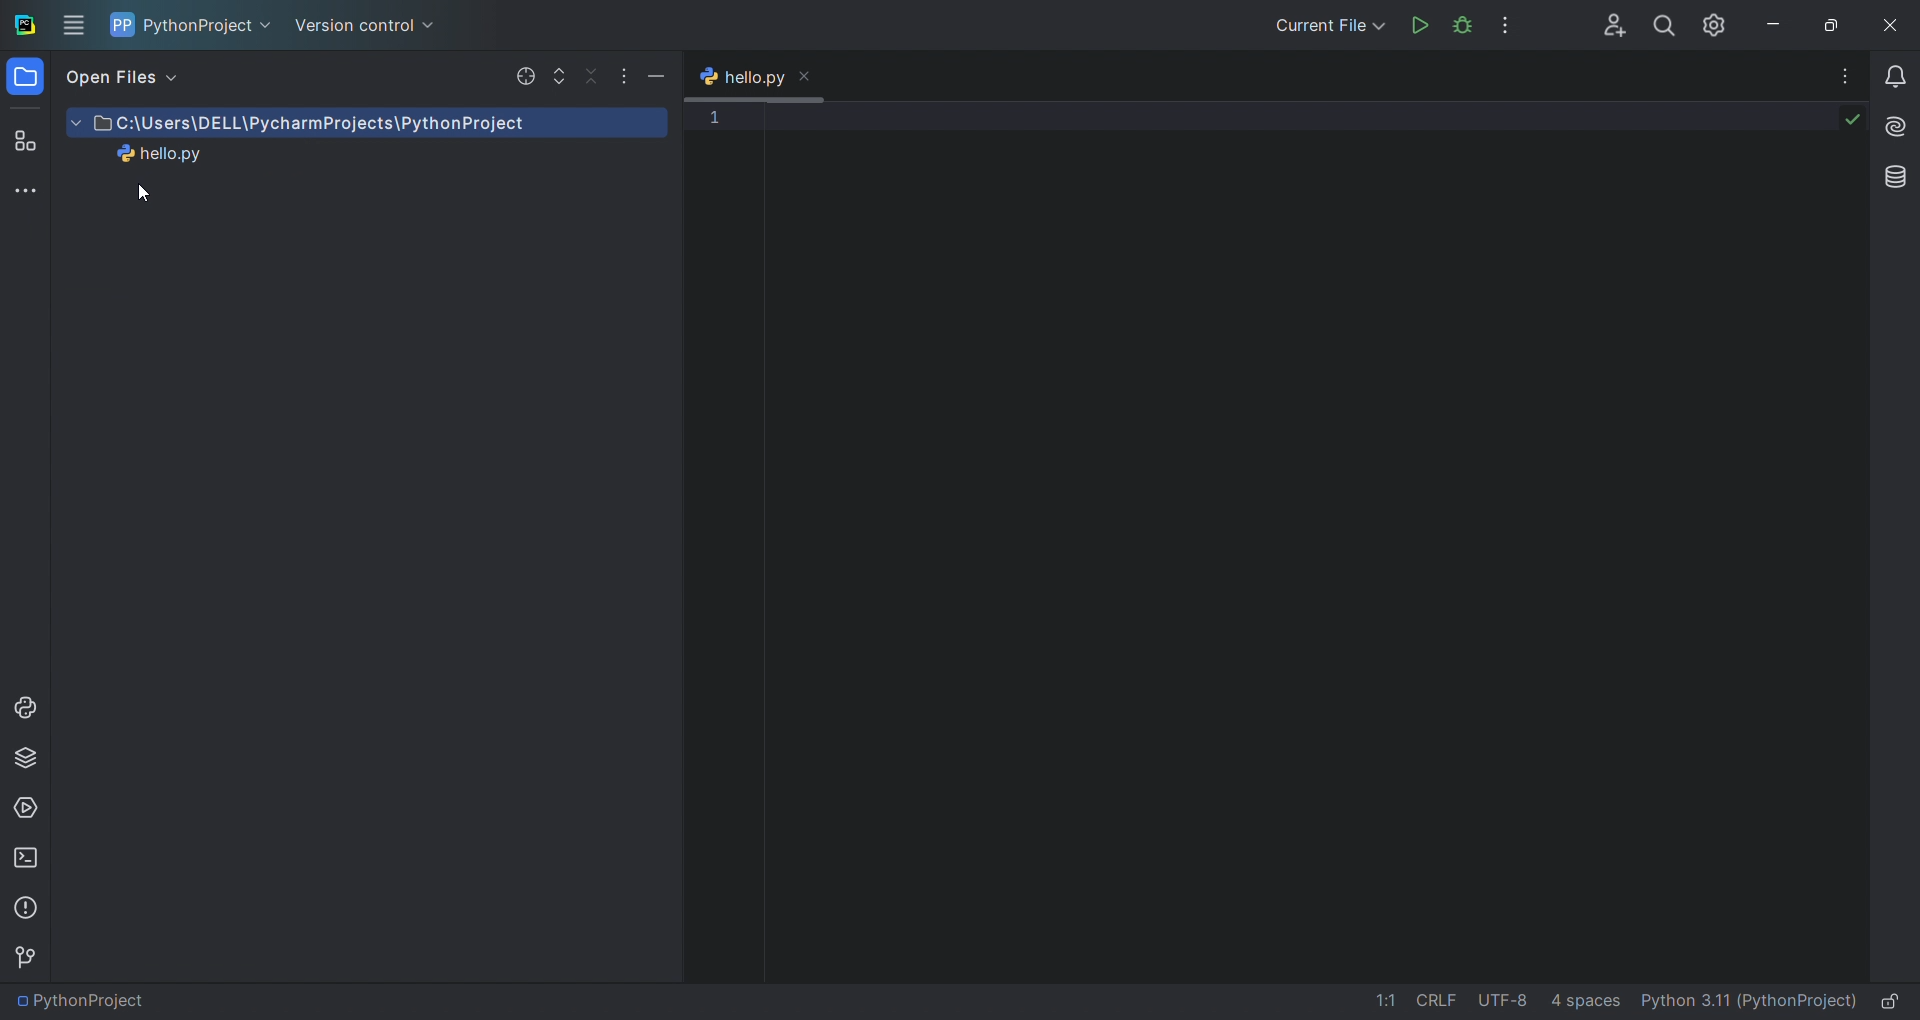  What do you see at coordinates (1898, 73) in the screenshot?
I see `notifications` at bounding box center [1898, 73].